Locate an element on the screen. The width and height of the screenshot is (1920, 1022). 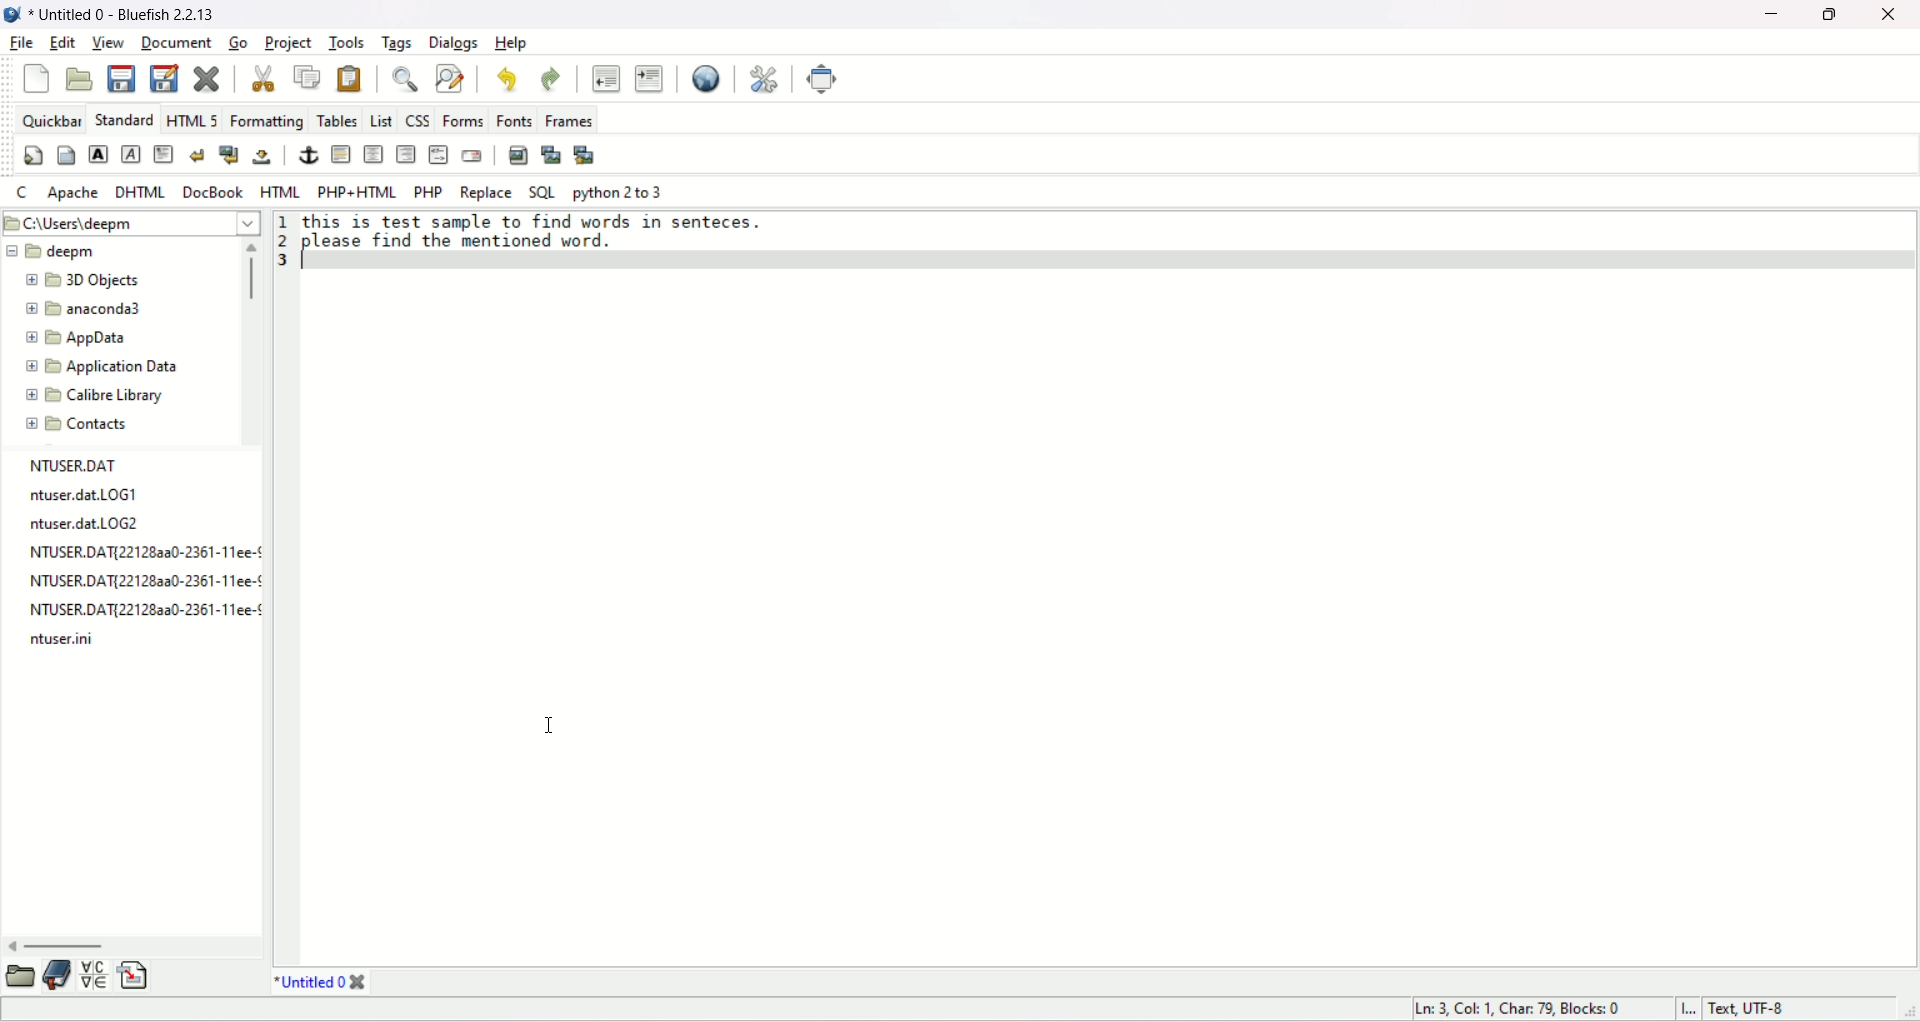
formatting is located at coordinates (268, 121).